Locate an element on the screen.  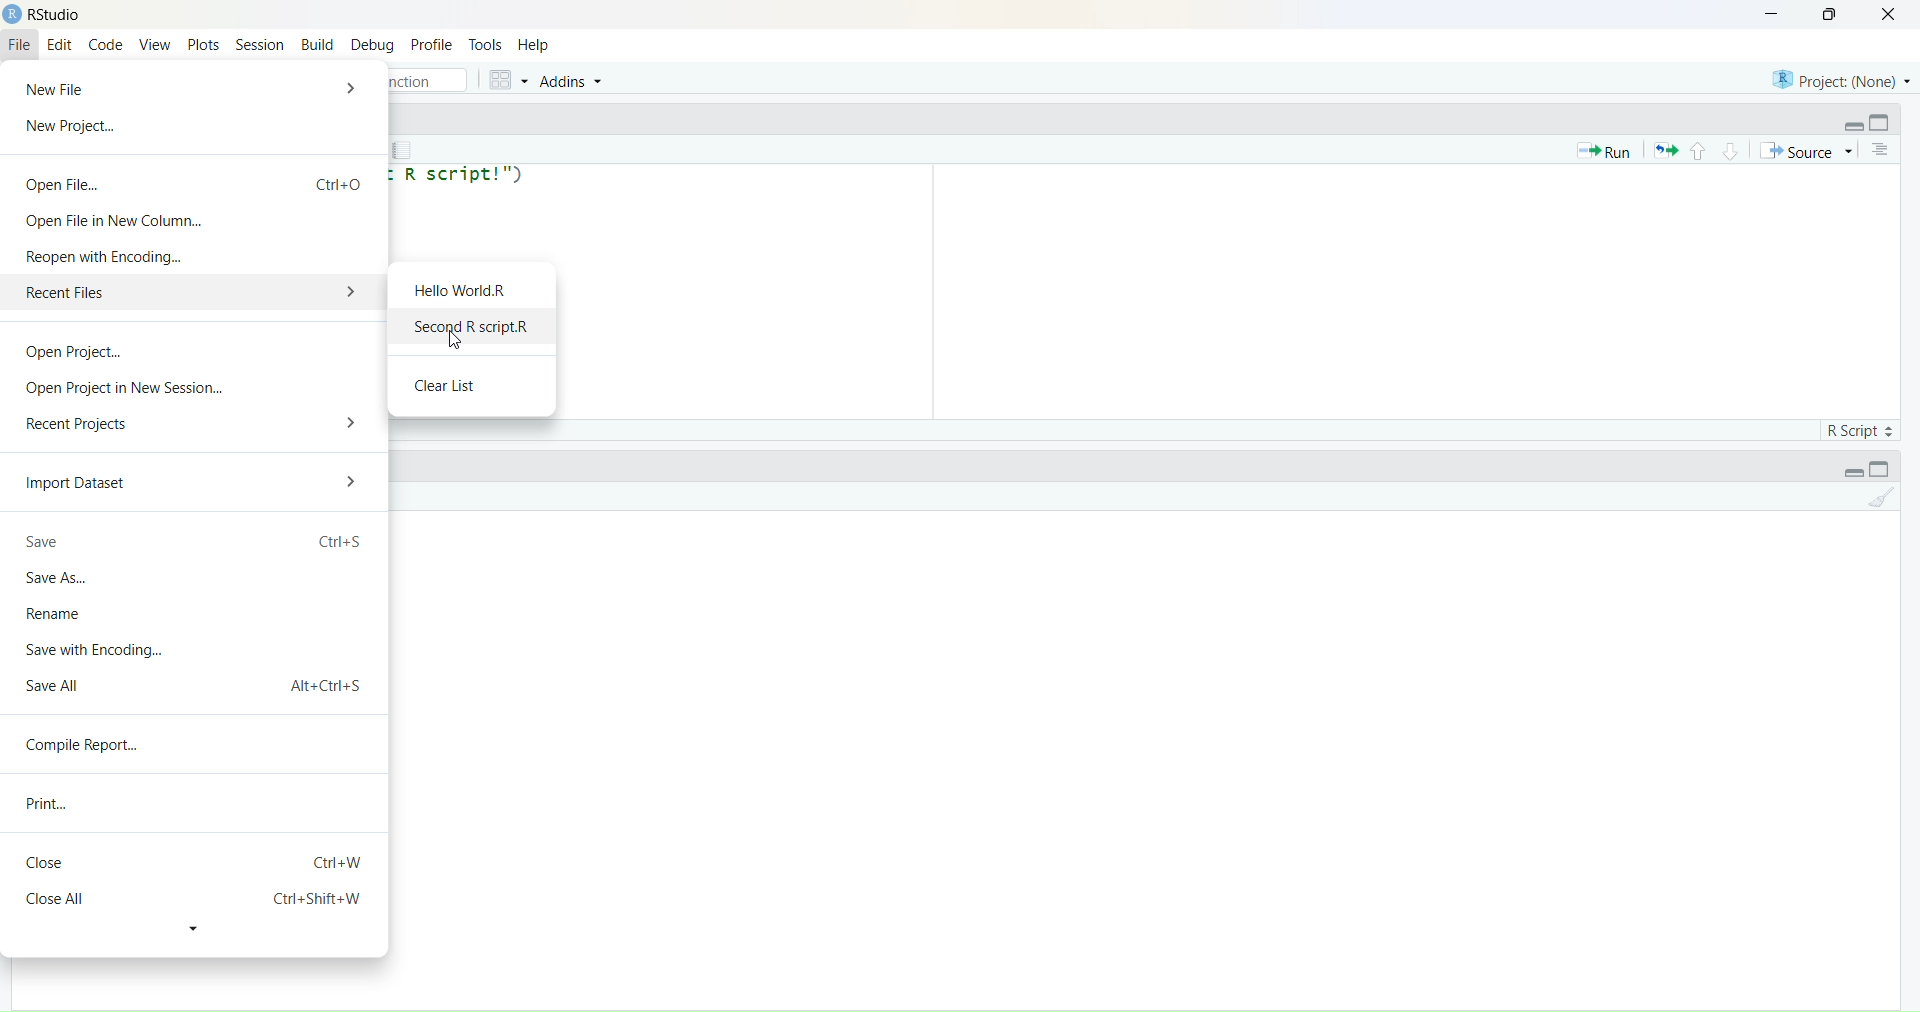
R Script is located at coordinates (1856, 428).